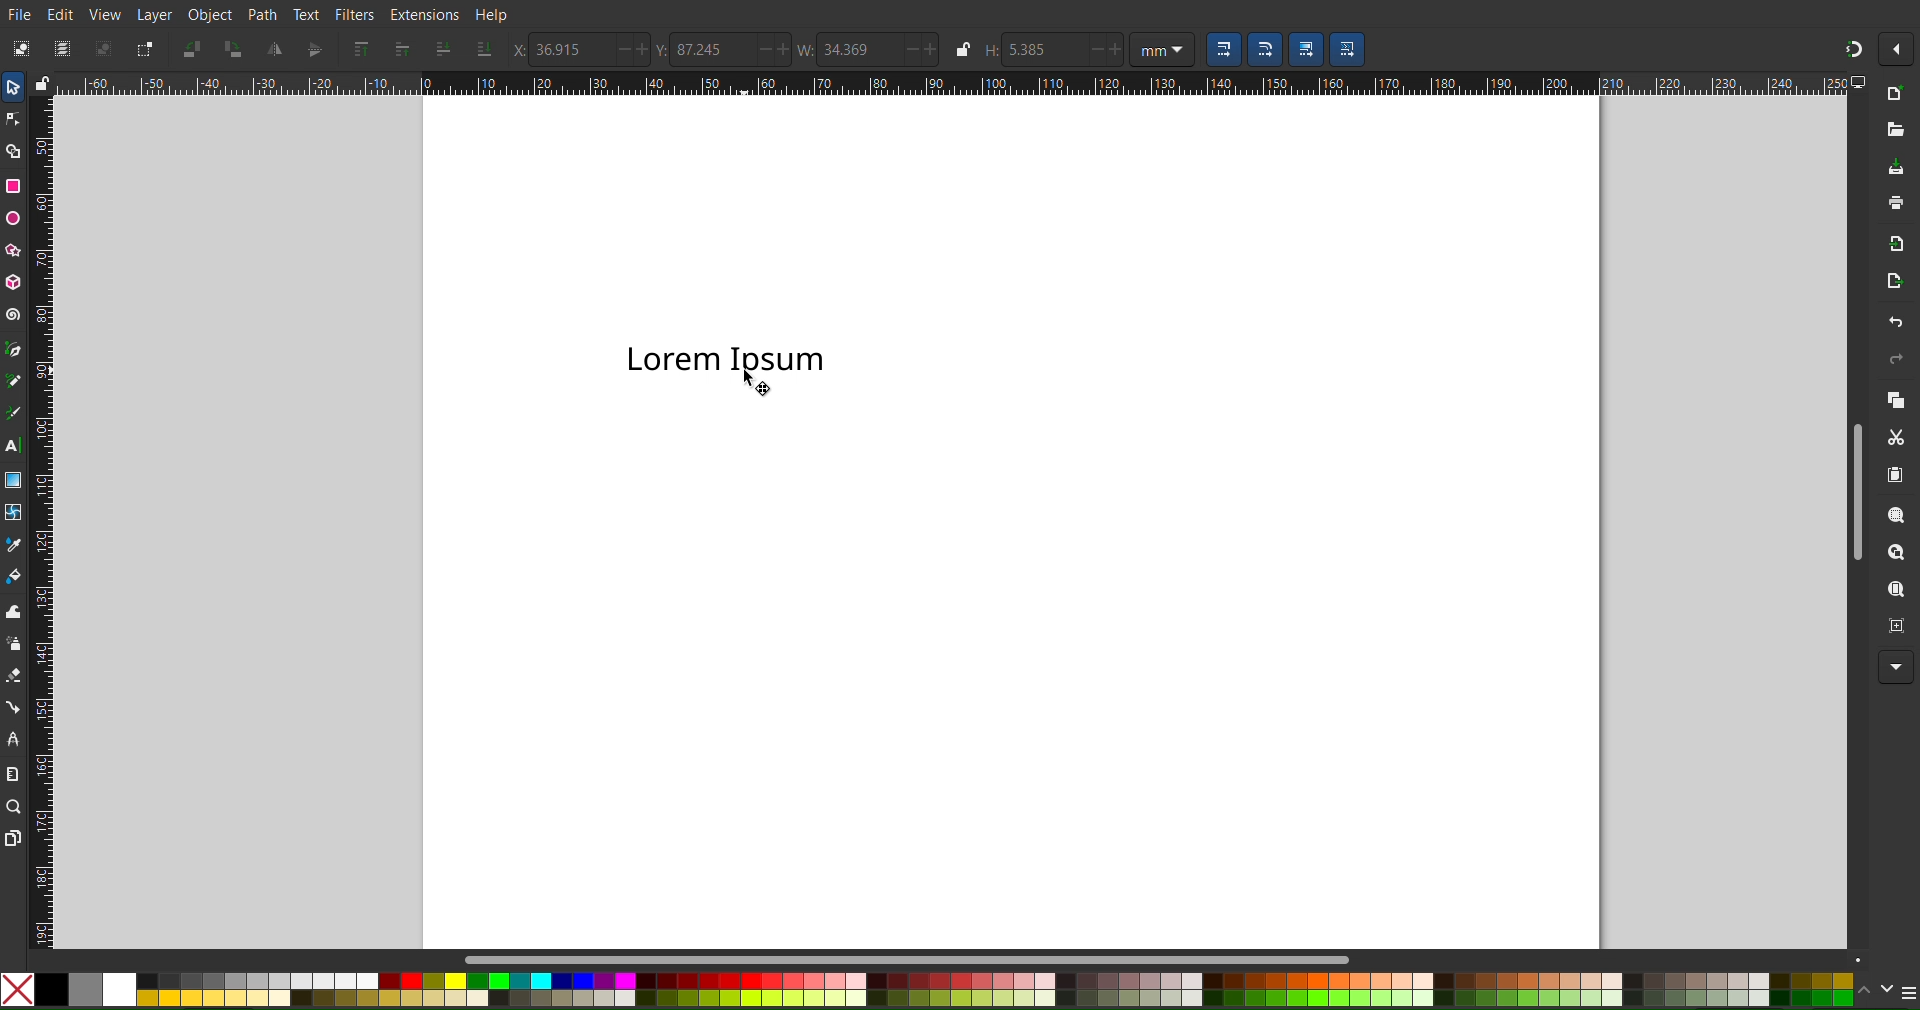  Describe the element at coordinates (1891, 991) in the screenshot. I see `Color Options` at that location.